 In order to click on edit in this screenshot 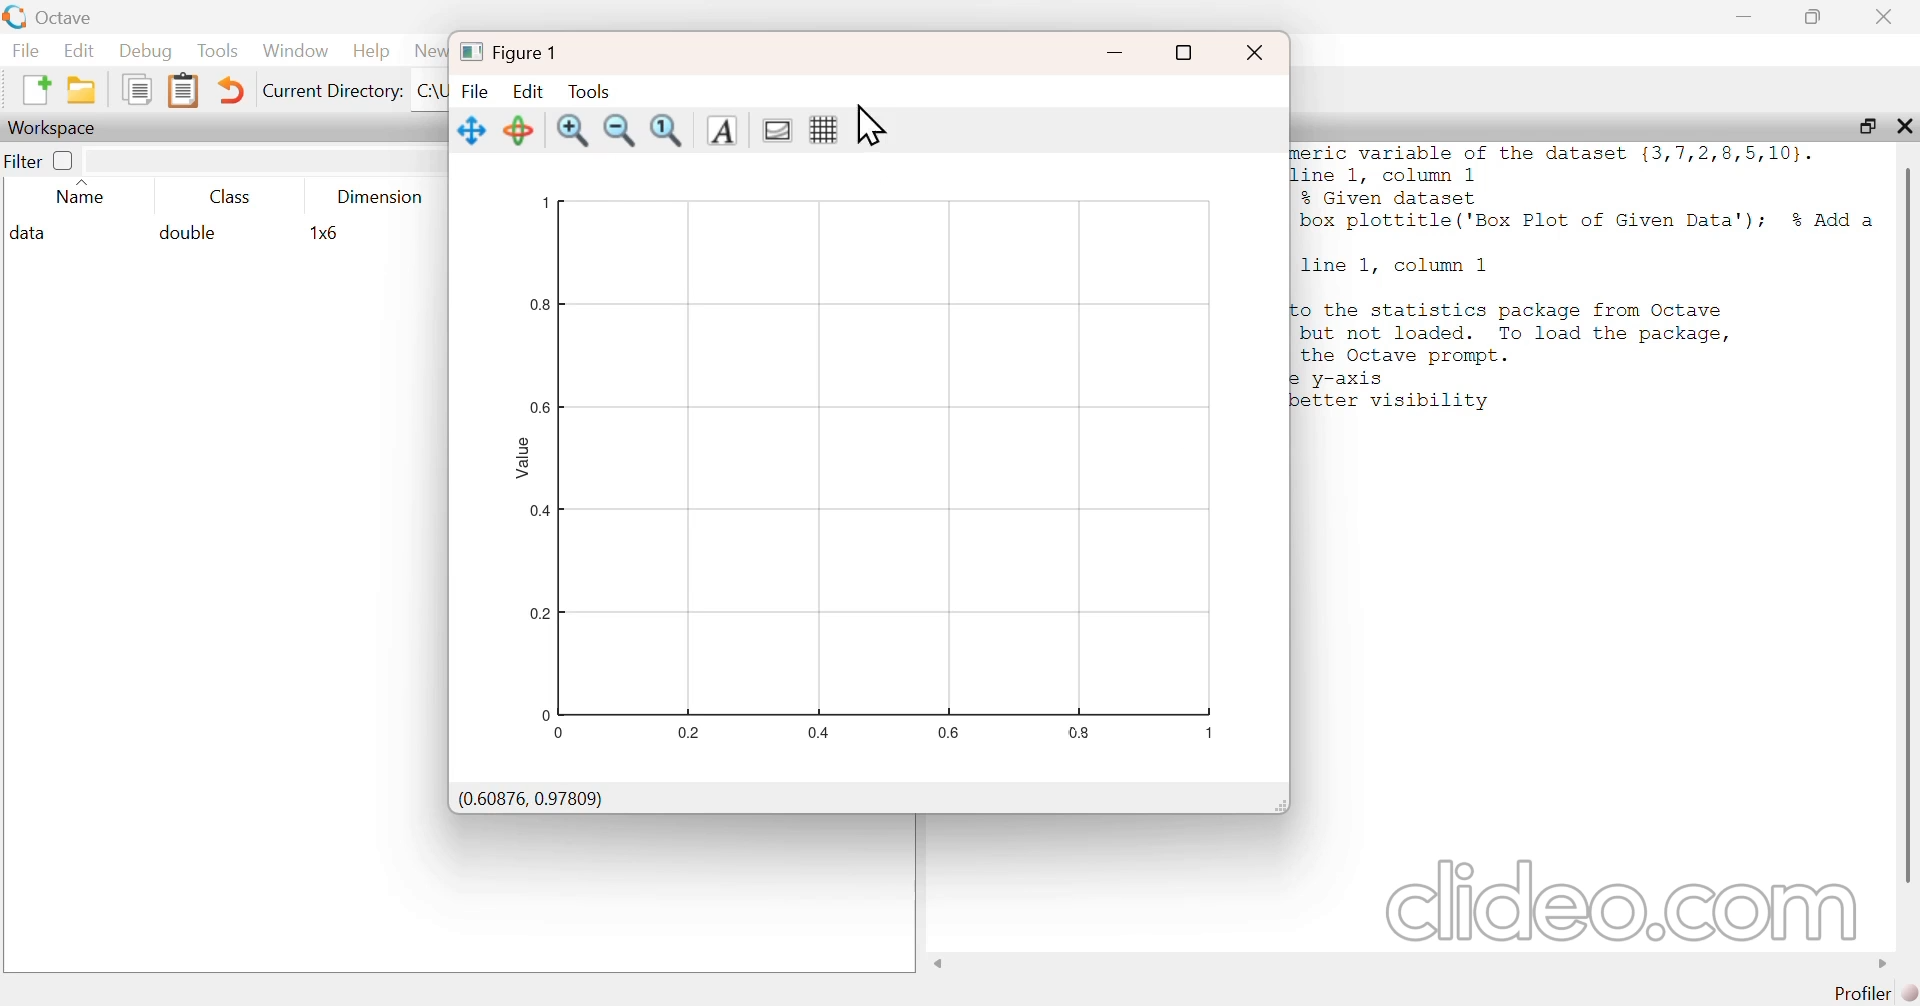, I will do `click(84, 50)`.